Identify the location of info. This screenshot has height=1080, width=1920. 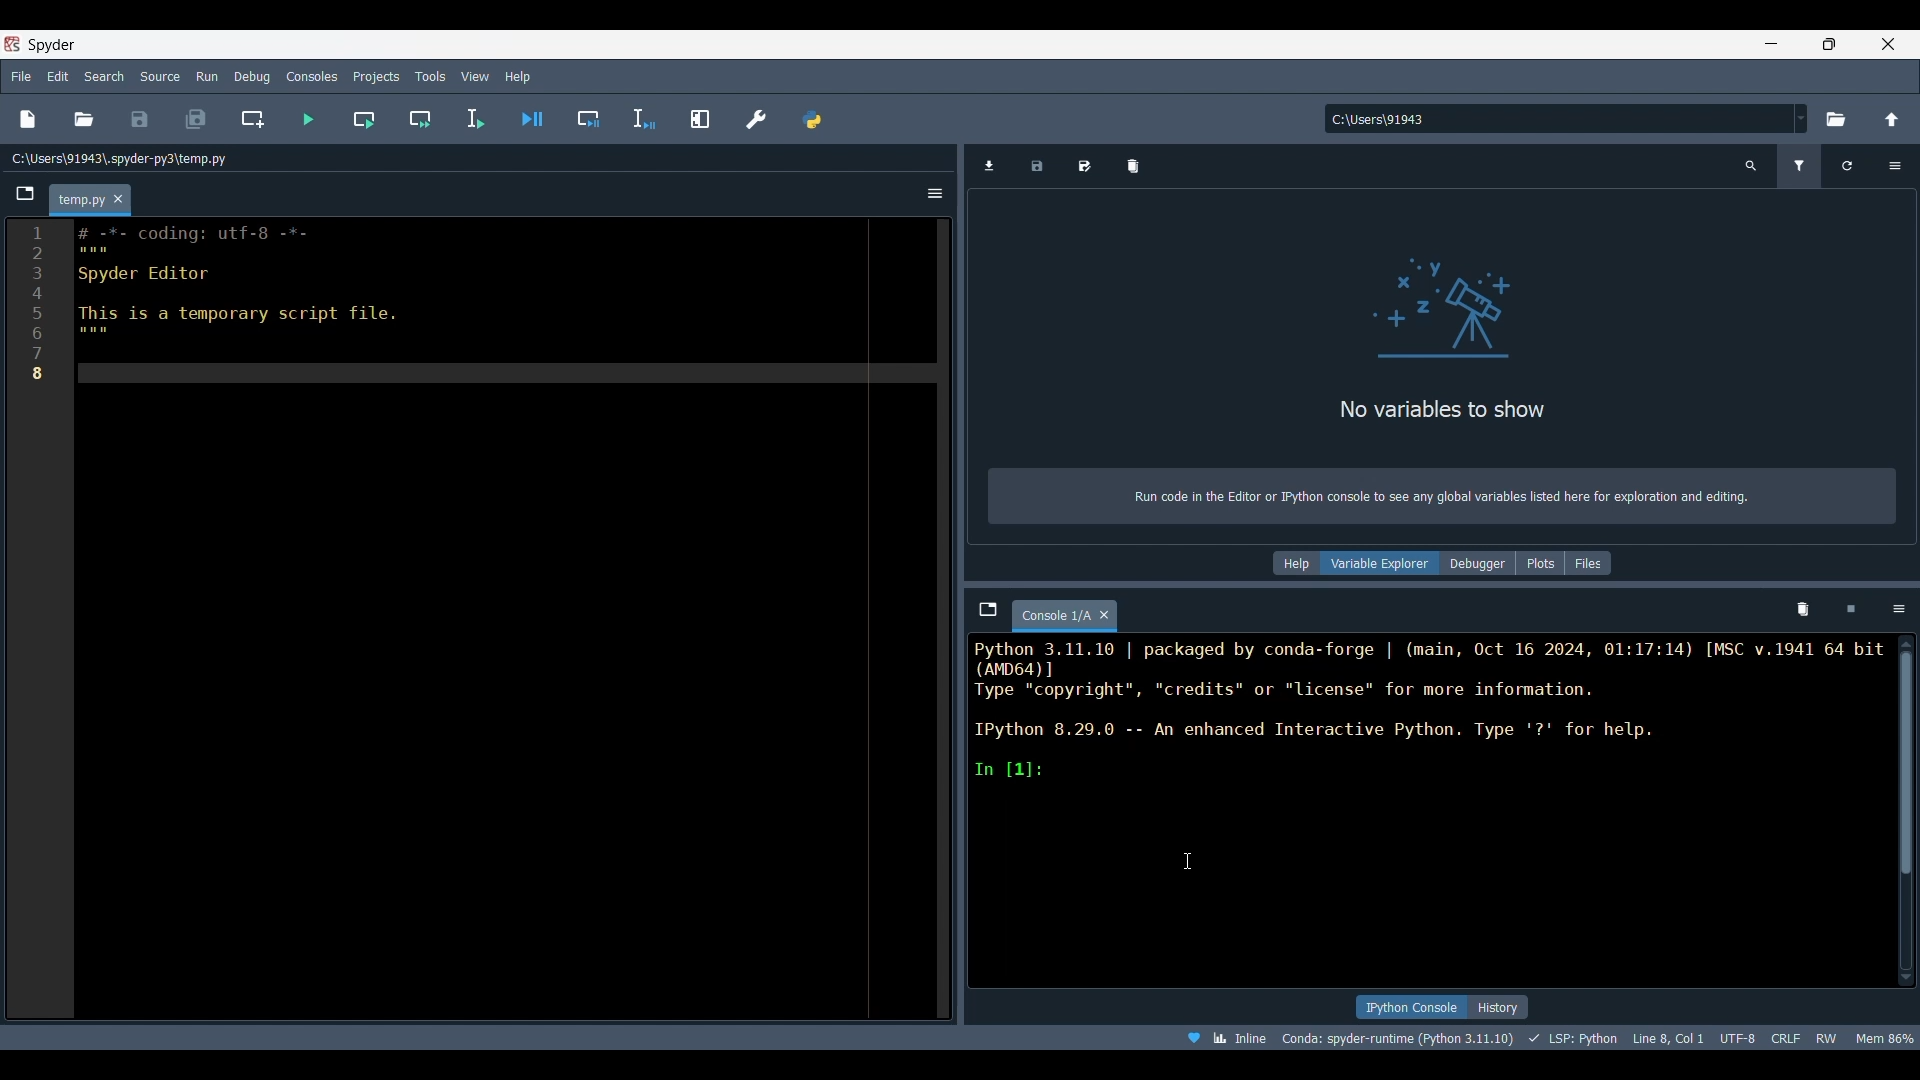
(1438, 499).